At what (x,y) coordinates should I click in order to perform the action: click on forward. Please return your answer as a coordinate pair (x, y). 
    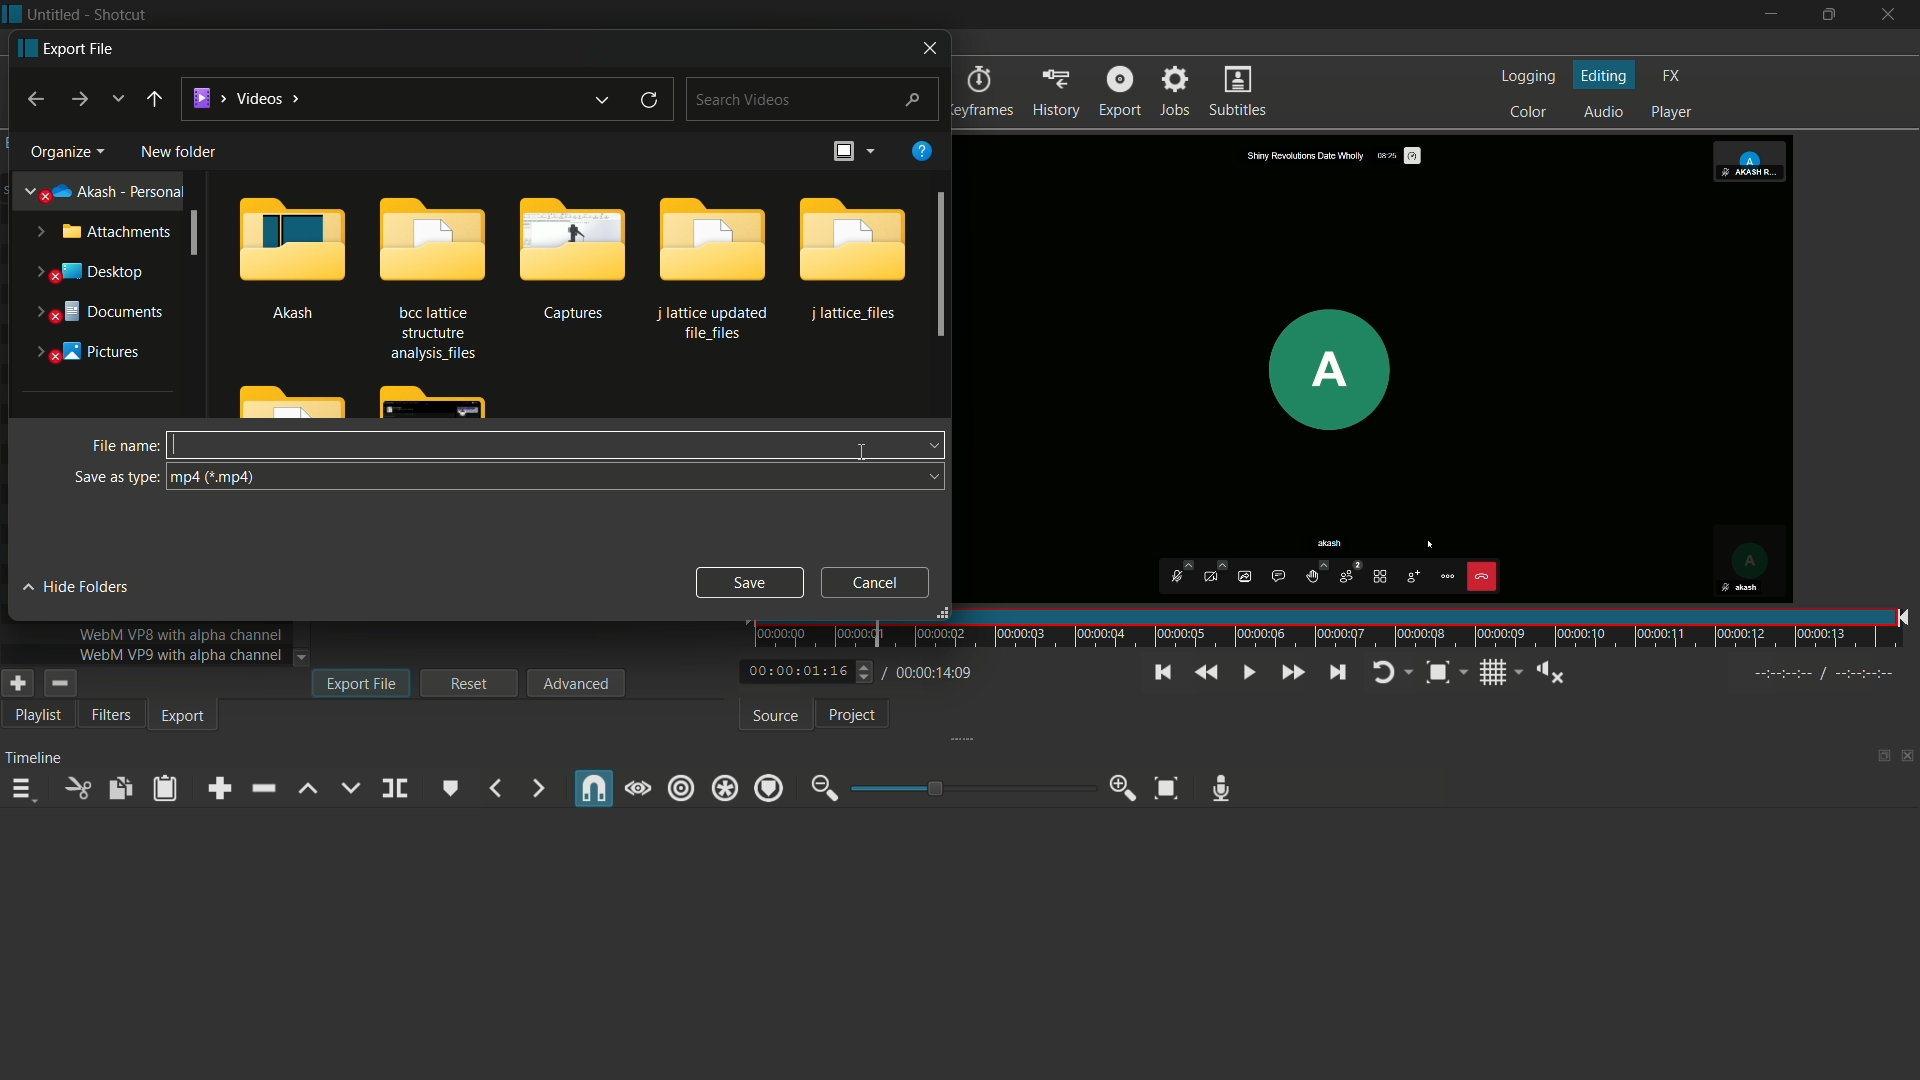
    Looking at the image, I should click on (77, 99).